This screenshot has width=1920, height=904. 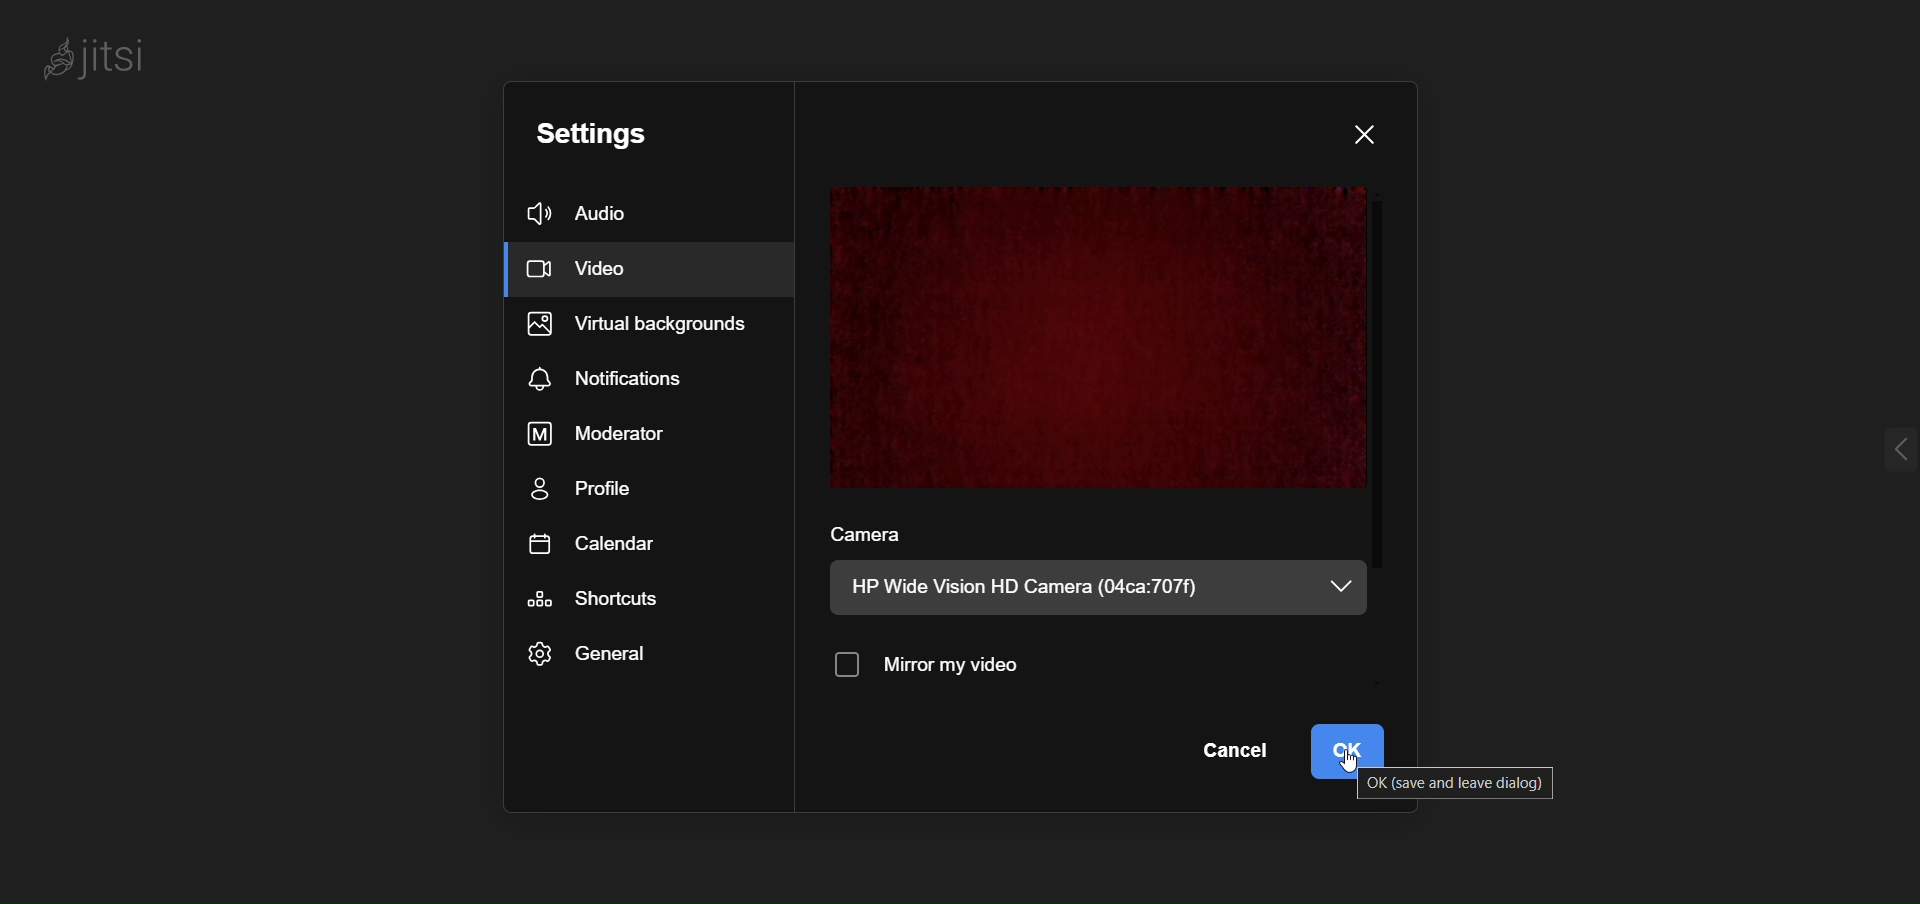 I want to click on camera, so click(x=882, y=537).